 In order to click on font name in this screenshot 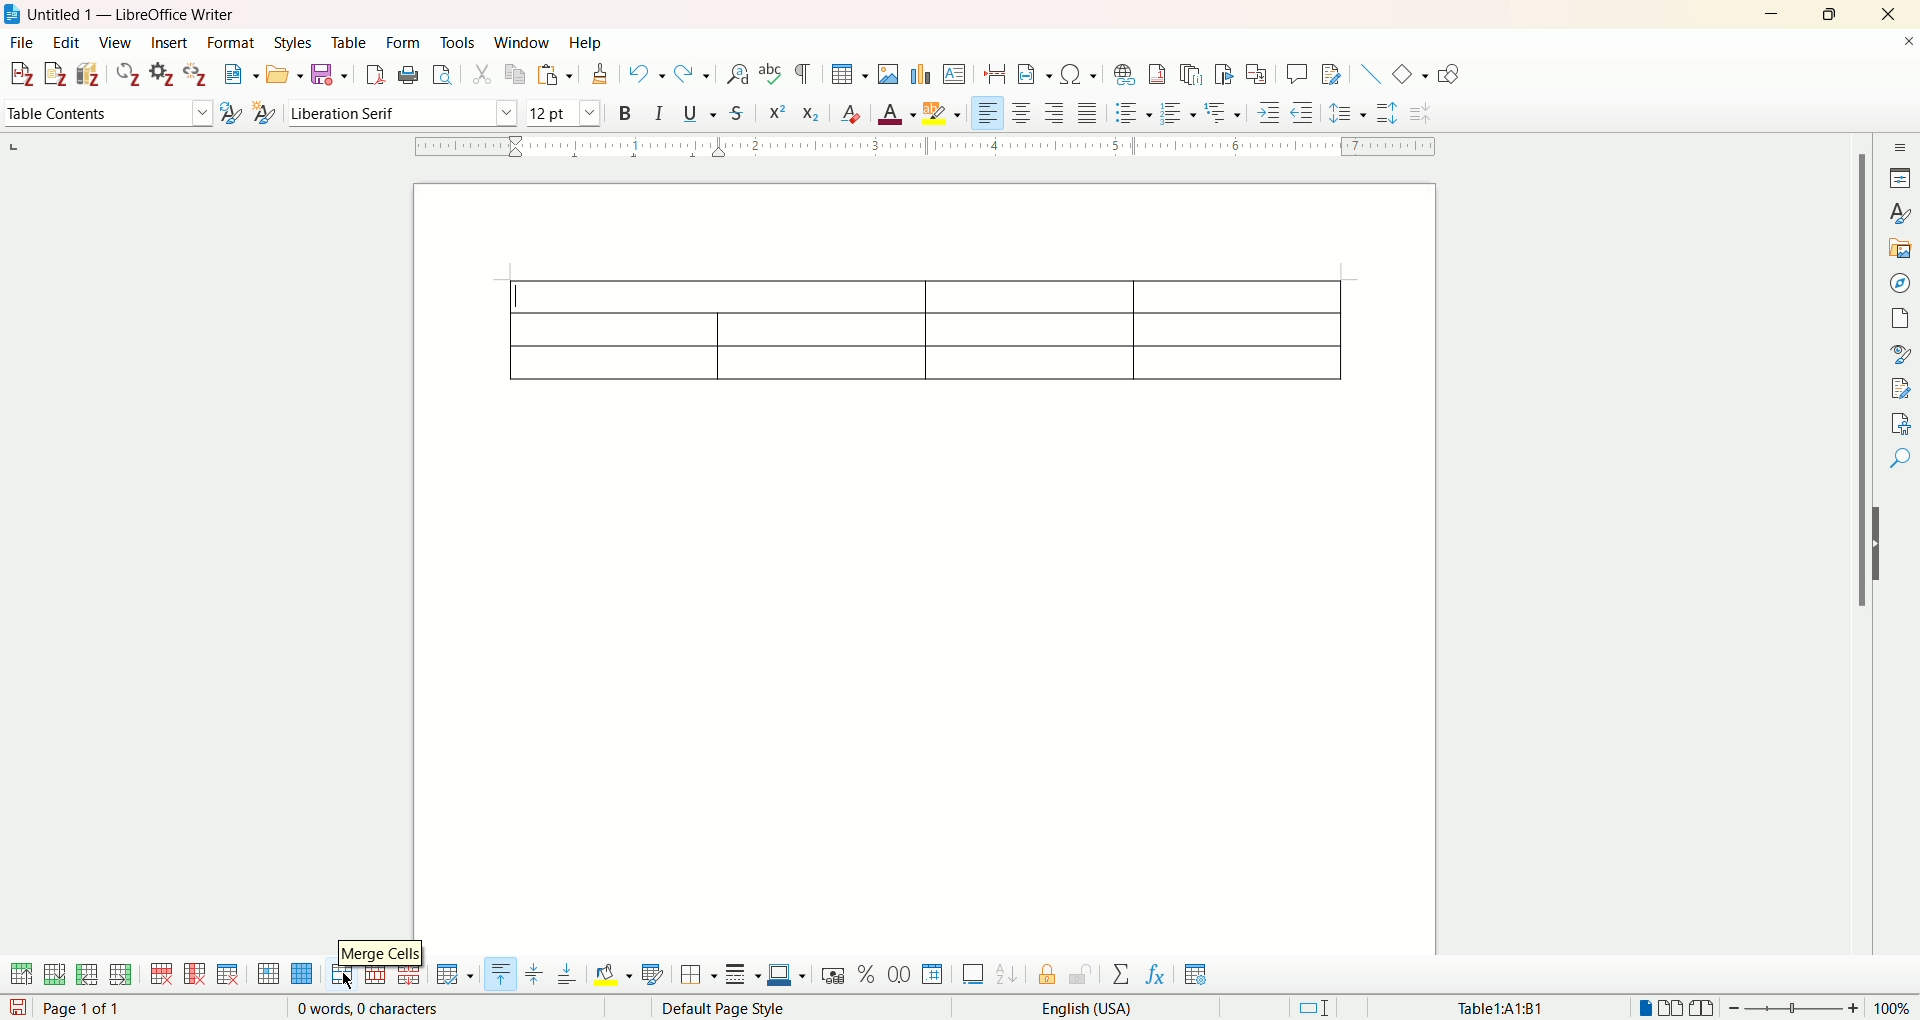, I will do `click(398, 113)`.